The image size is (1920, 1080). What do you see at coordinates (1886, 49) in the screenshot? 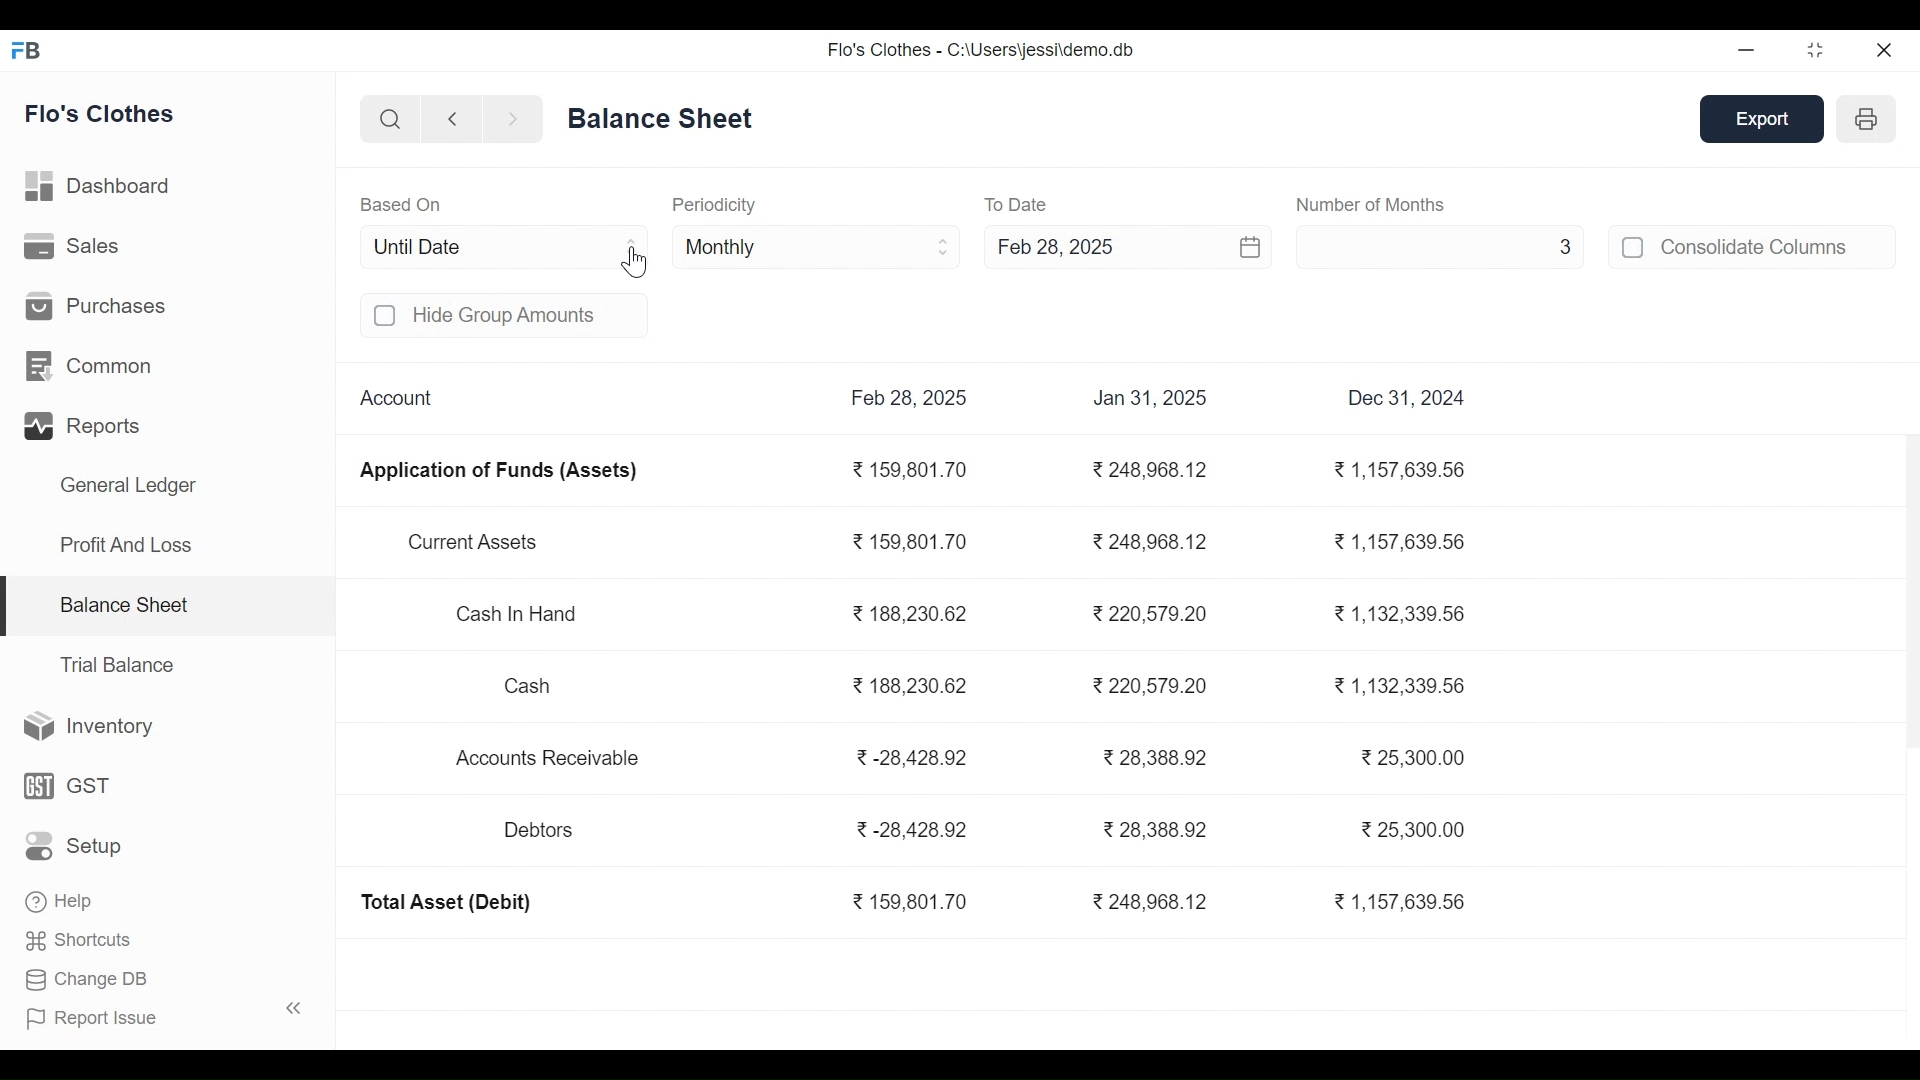
I see `close` at bounding box center [1886, 49].